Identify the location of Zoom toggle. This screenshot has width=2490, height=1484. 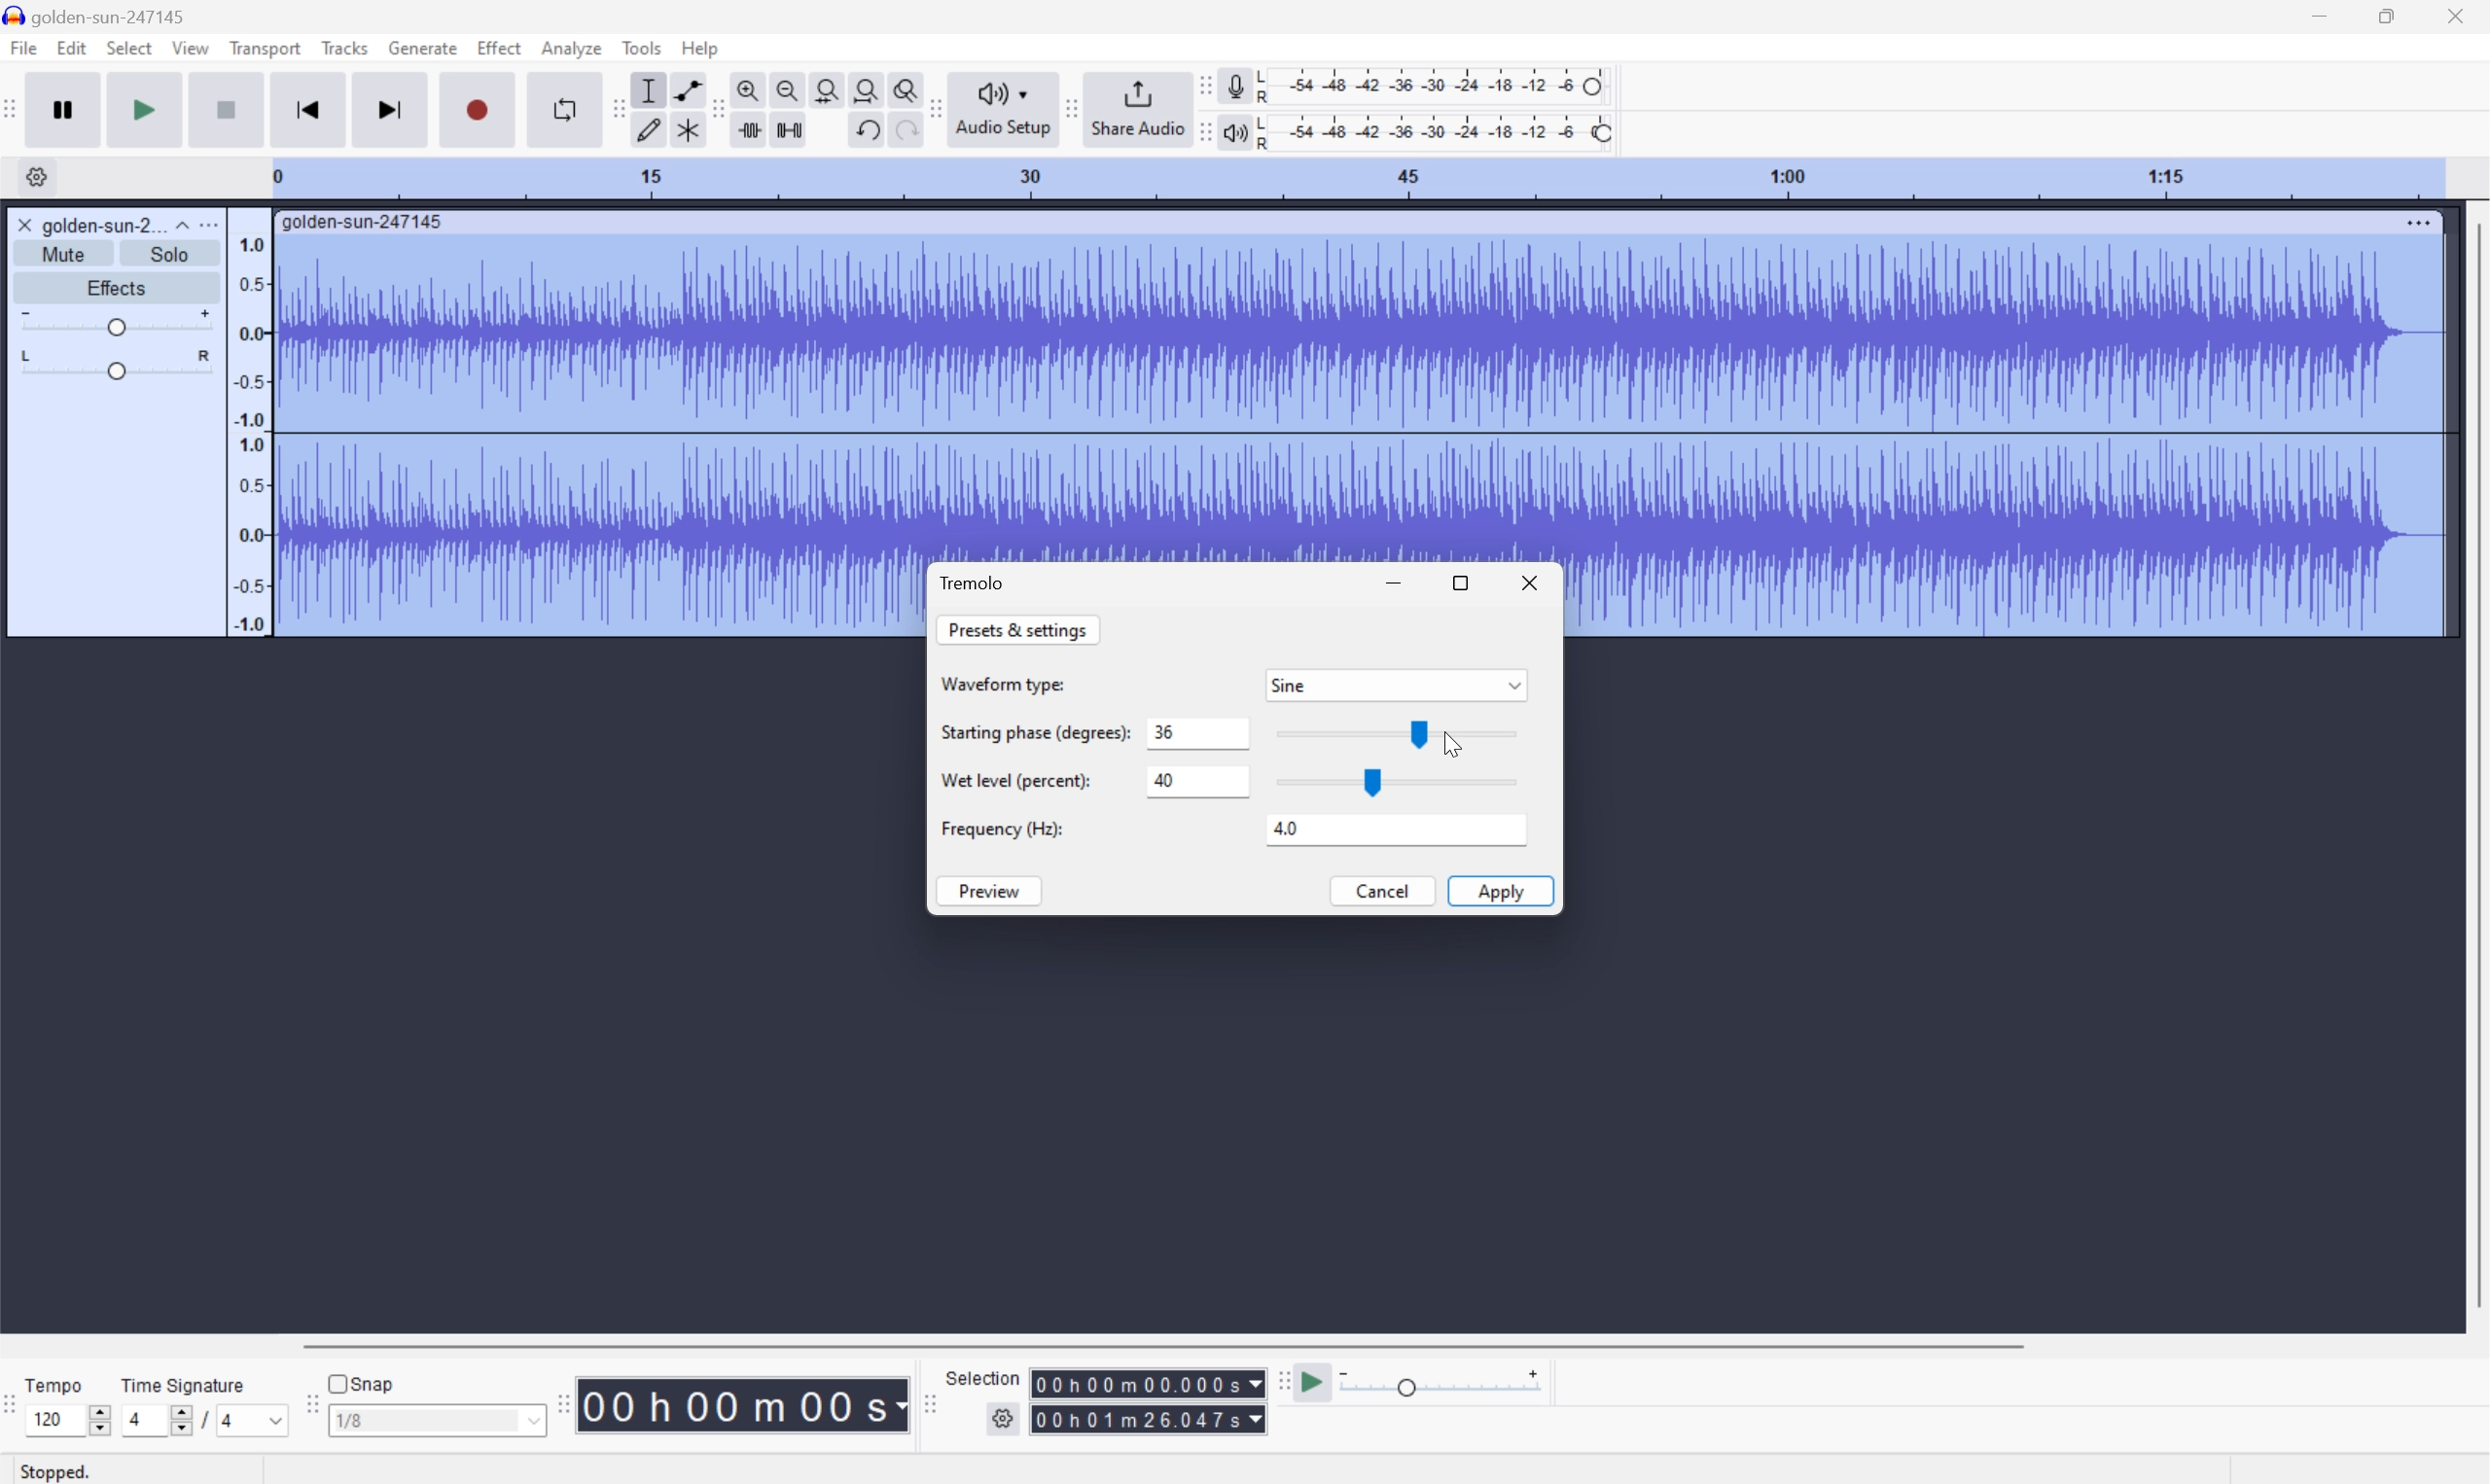
(901, 89).